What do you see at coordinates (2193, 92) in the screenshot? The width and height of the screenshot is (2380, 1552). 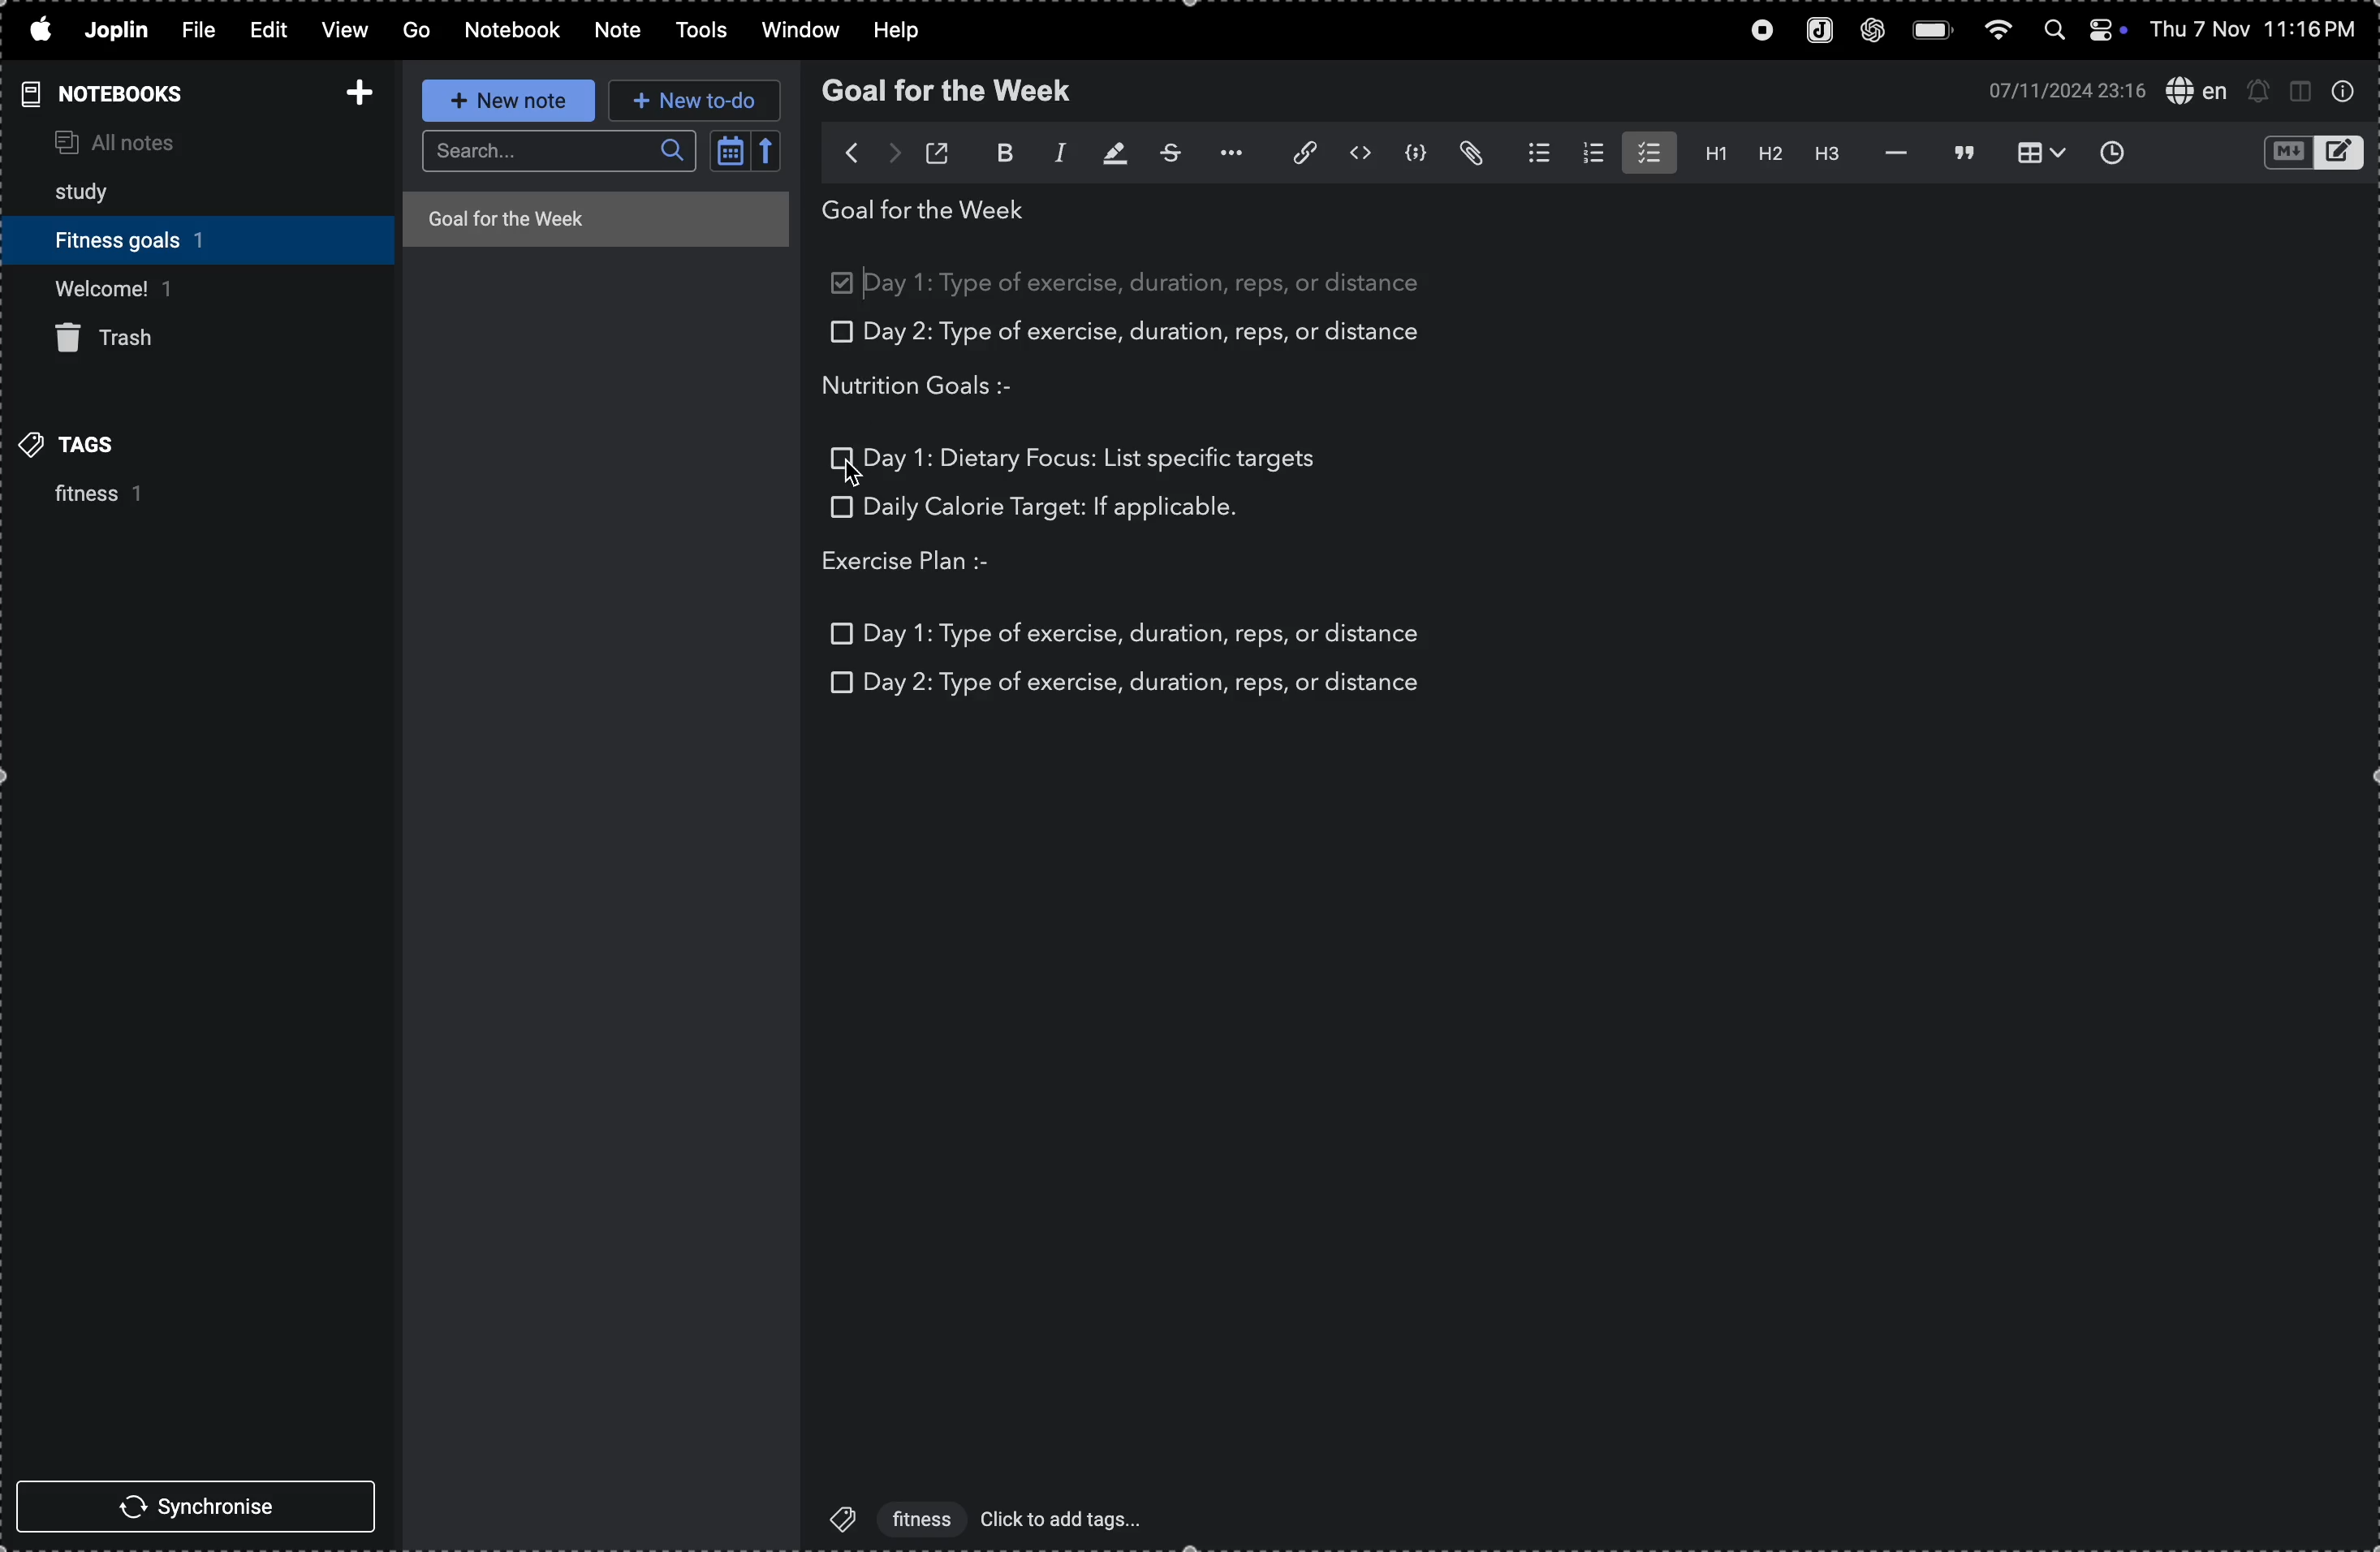 I see `spell check` at bounding box center [2193, 92].